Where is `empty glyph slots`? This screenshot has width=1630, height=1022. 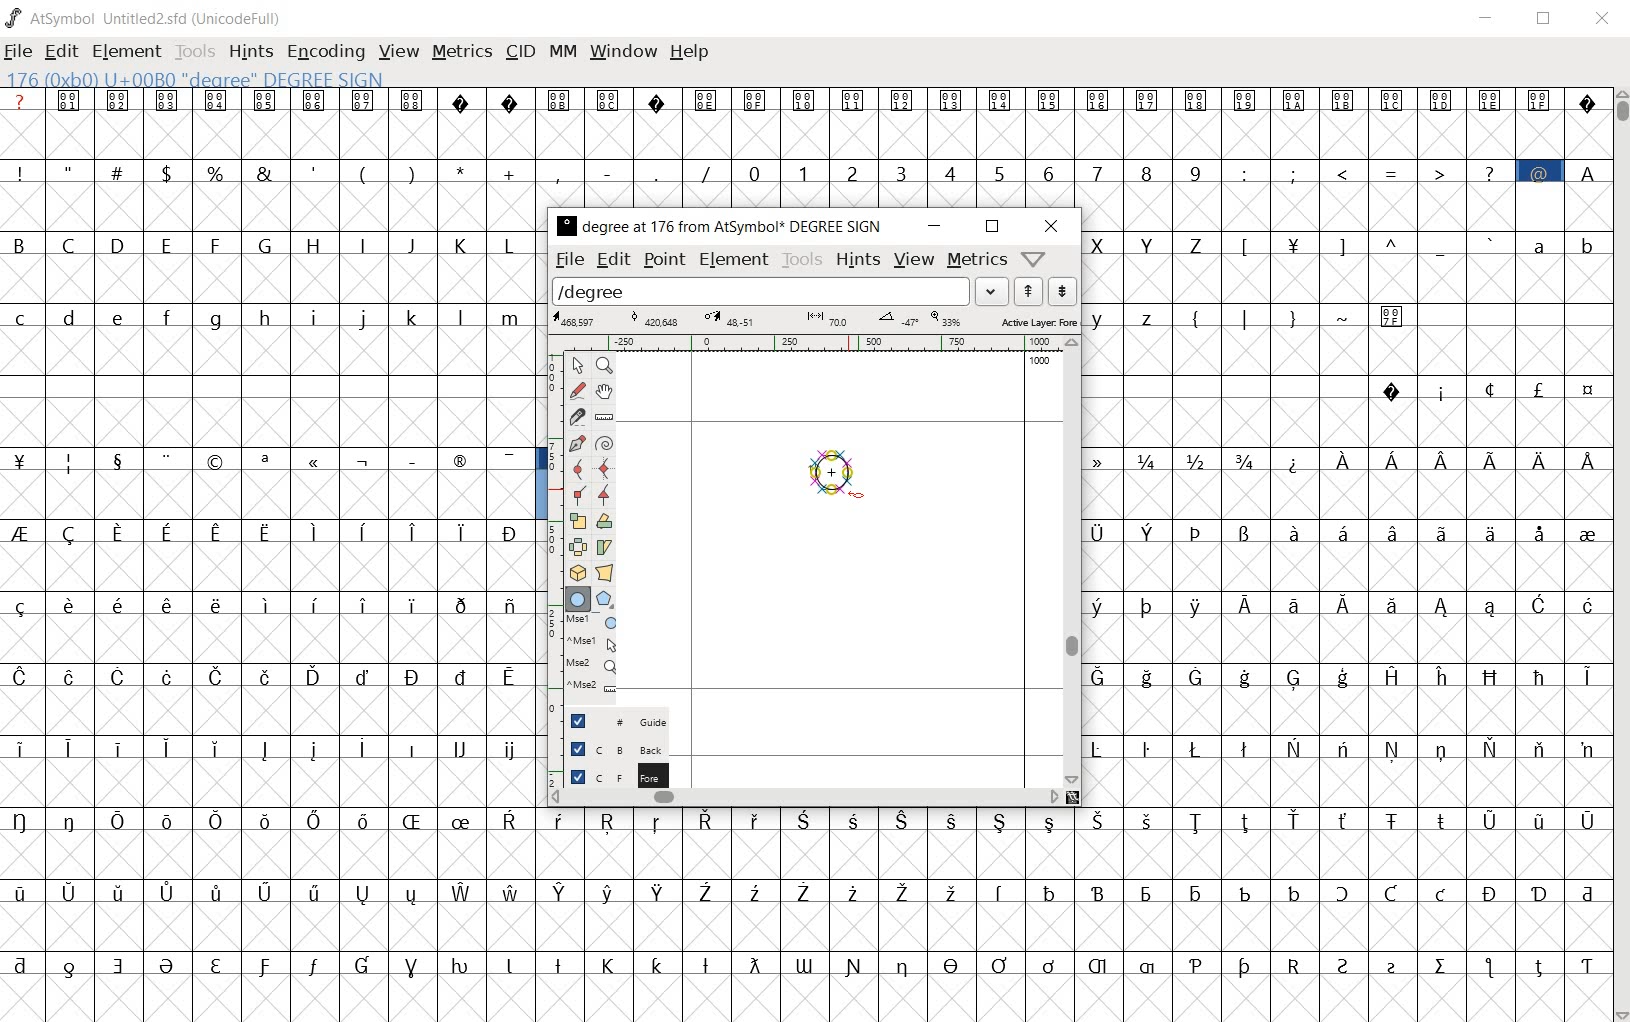 empty glyph slots is located at coordinates (1346, 422).